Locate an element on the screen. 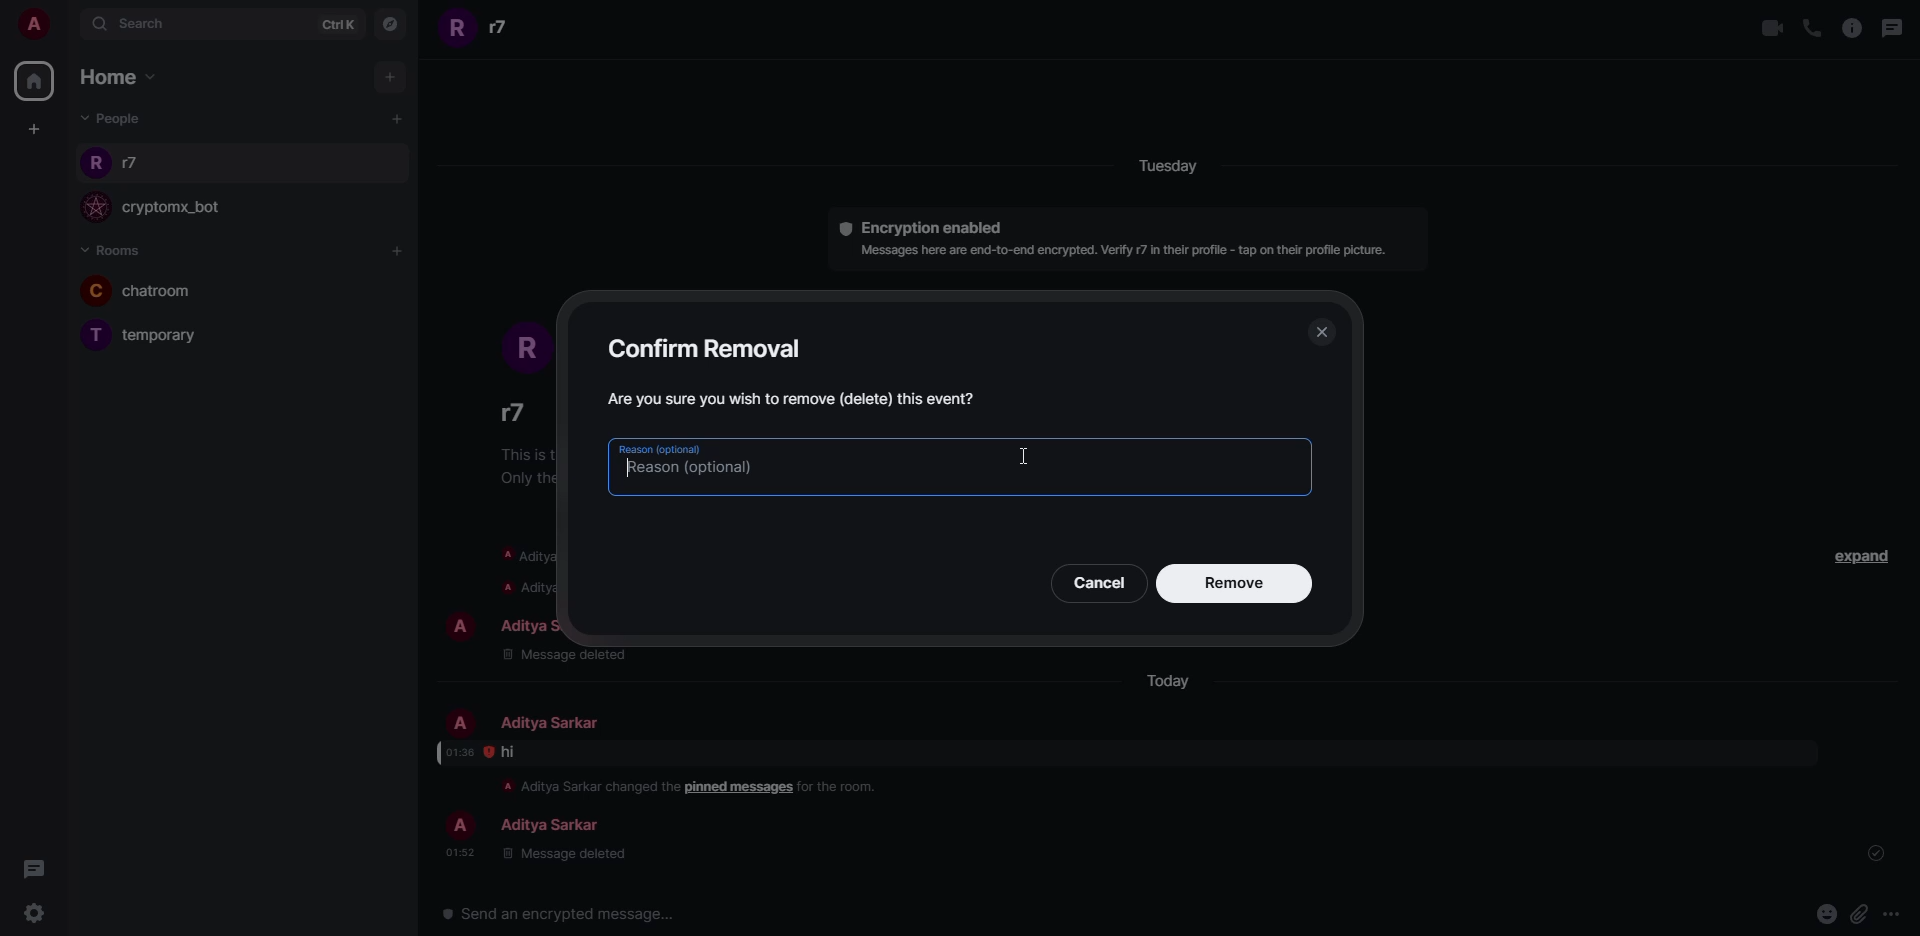  ctrlK is located at coordinates (326, 23).